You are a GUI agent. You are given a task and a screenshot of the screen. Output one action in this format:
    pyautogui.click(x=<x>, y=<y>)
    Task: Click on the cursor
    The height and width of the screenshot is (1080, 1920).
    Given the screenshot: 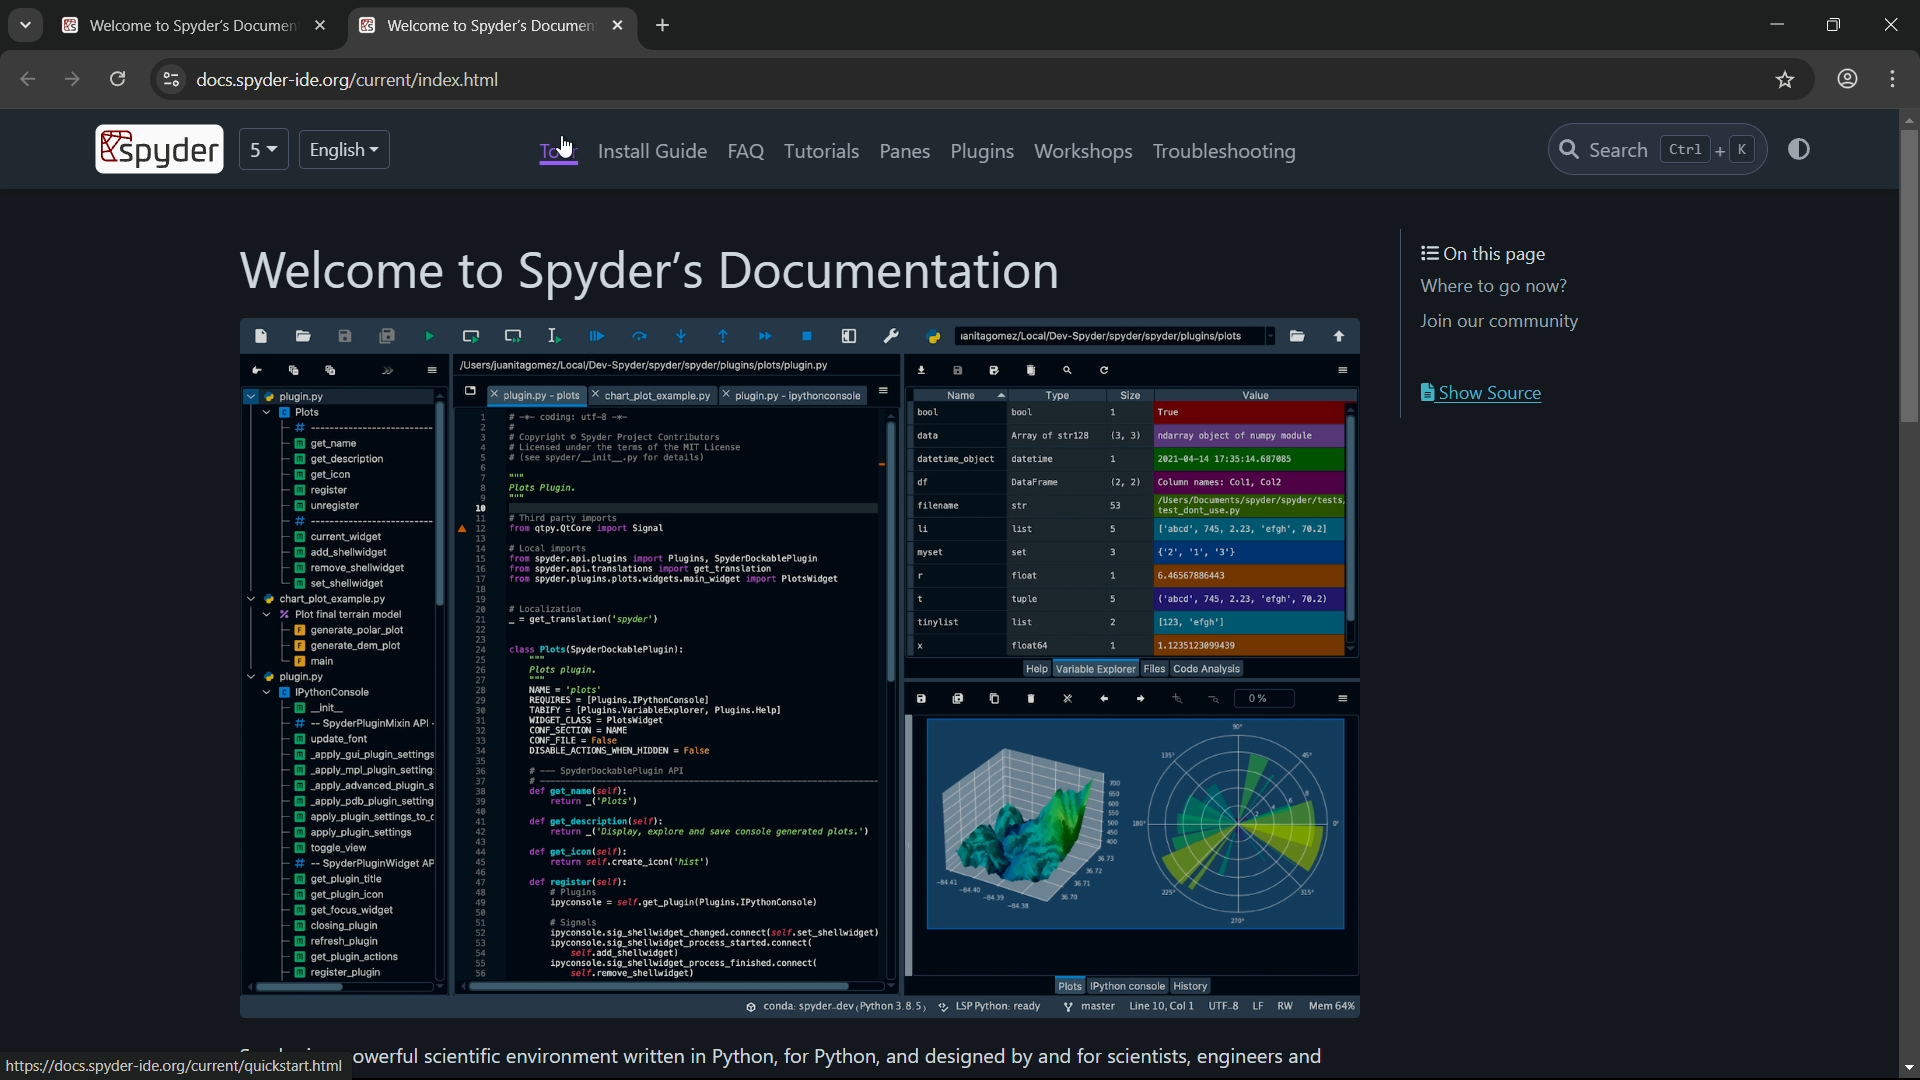 What is the action you would take?
    pyautogui.click(x=571, y=147)
    